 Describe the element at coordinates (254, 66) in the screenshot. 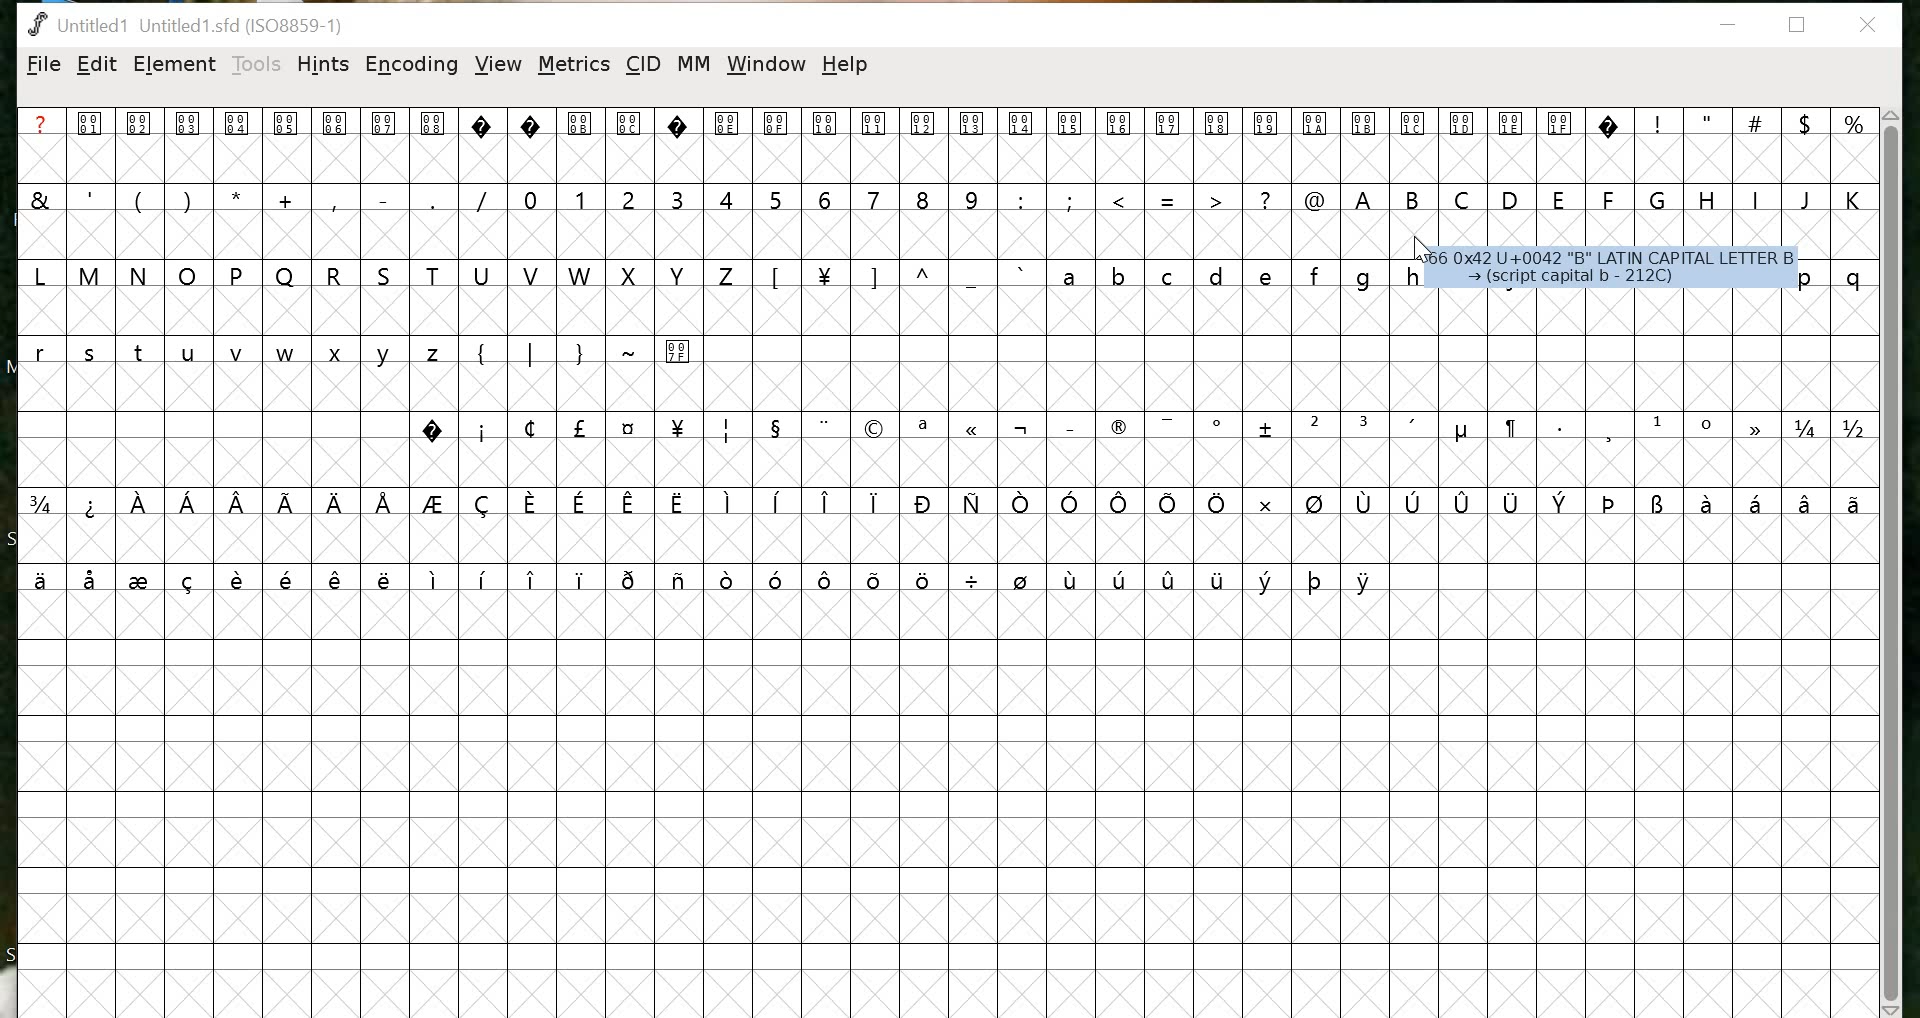

I see `TOOLS` at that location.